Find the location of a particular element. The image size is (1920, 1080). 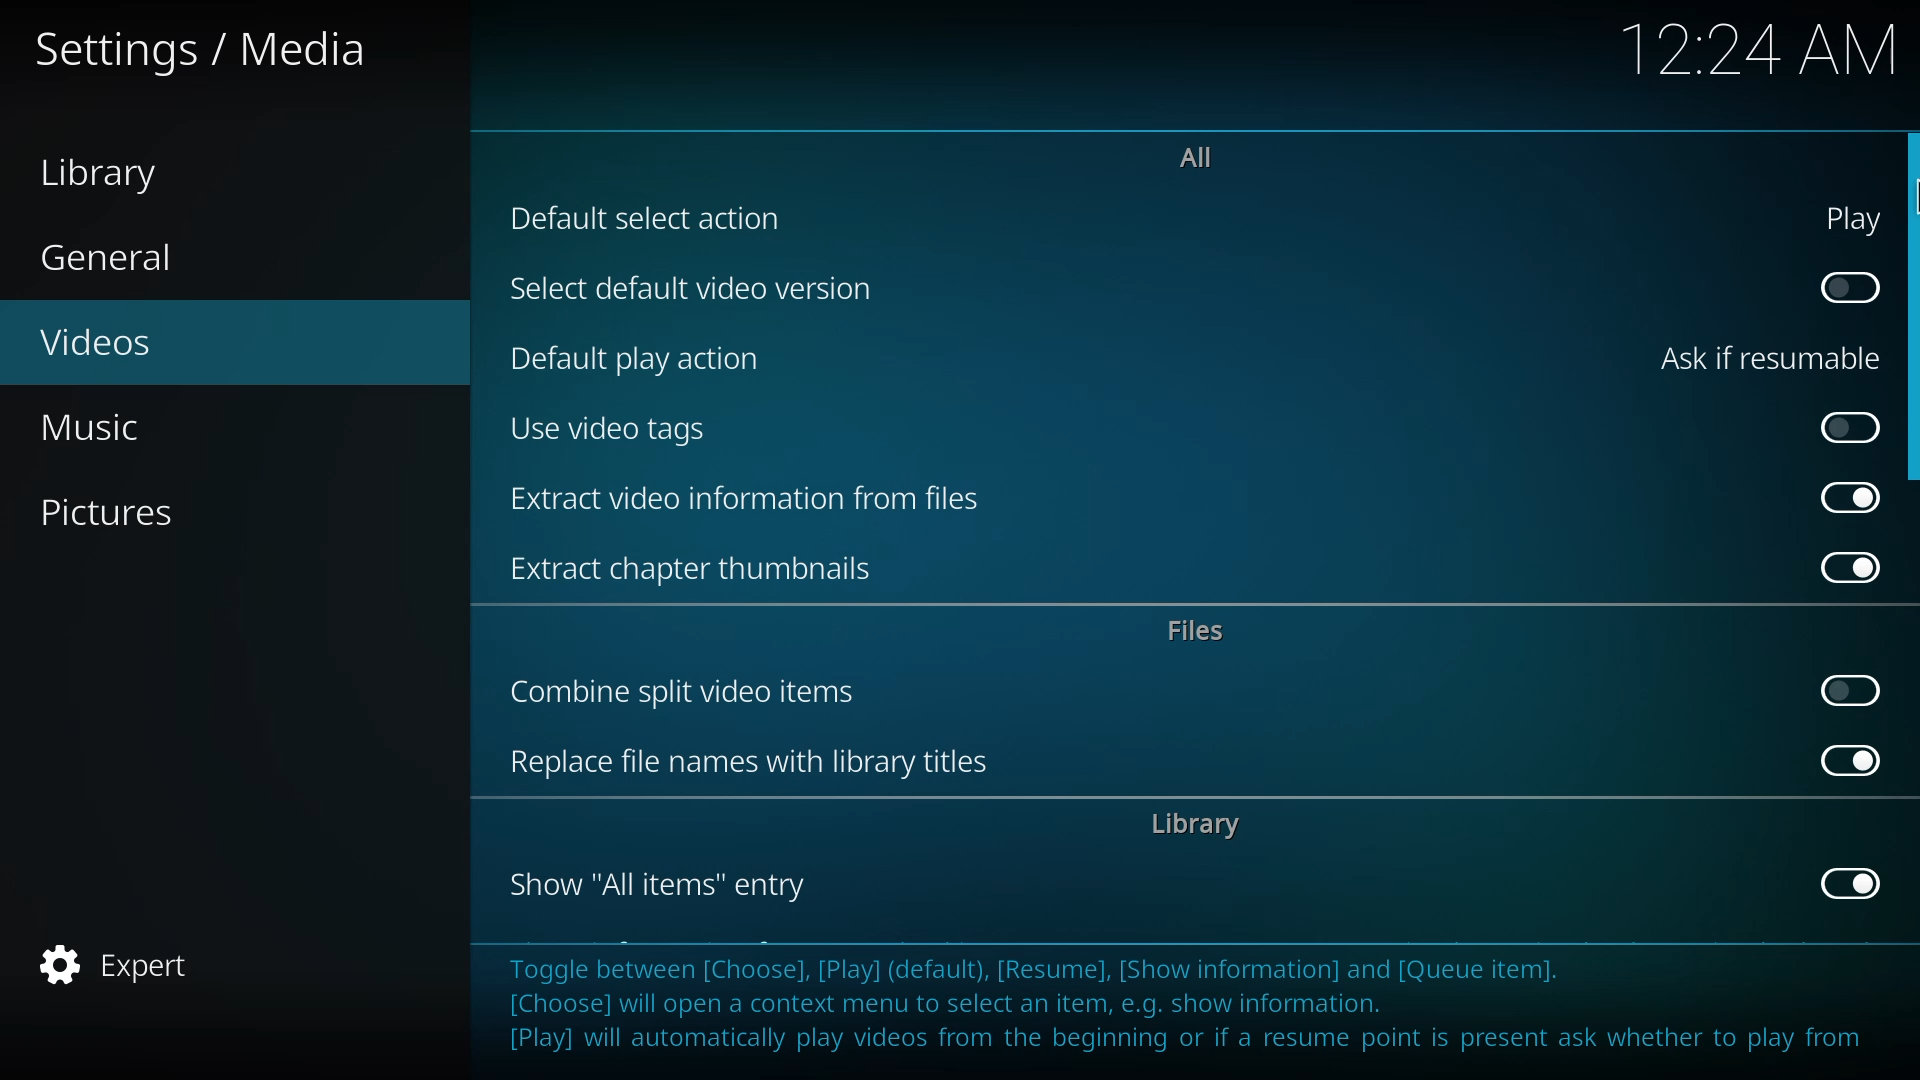

play is located at coordinates (1854, 216).